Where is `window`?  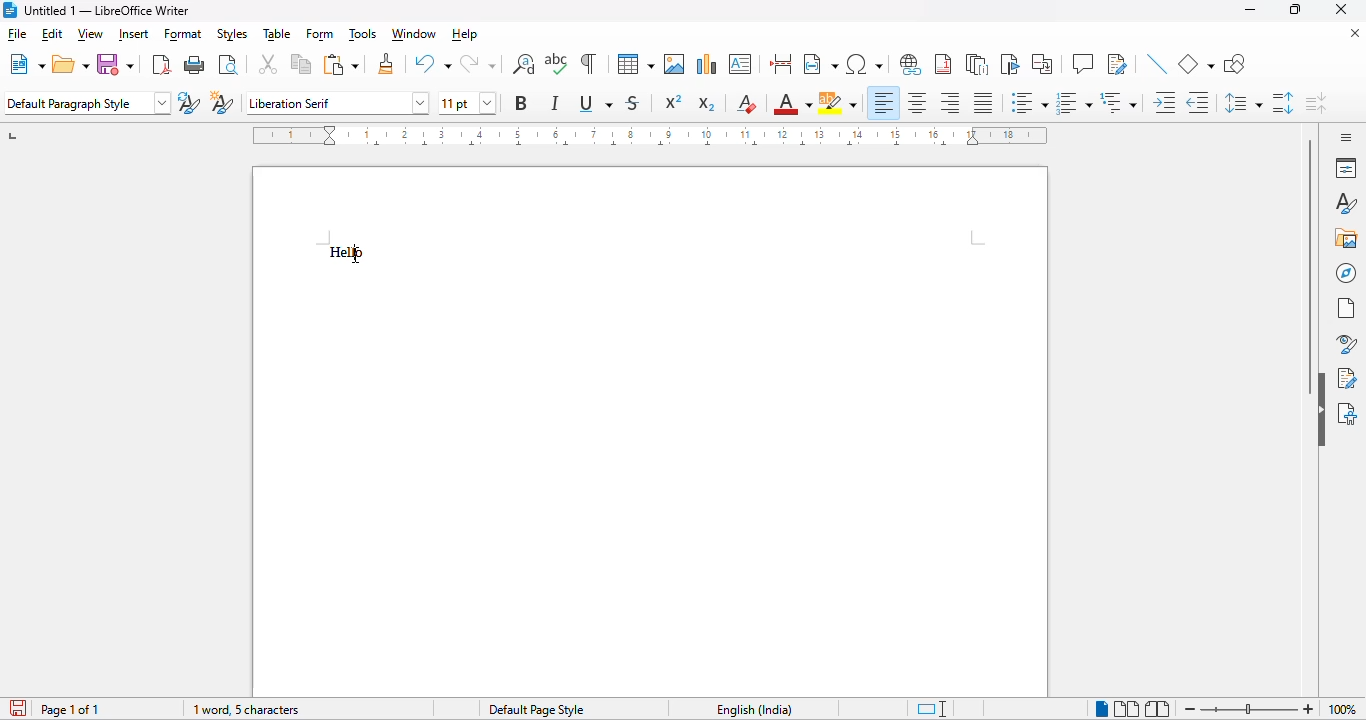 window is located at coordinates (415, 35).